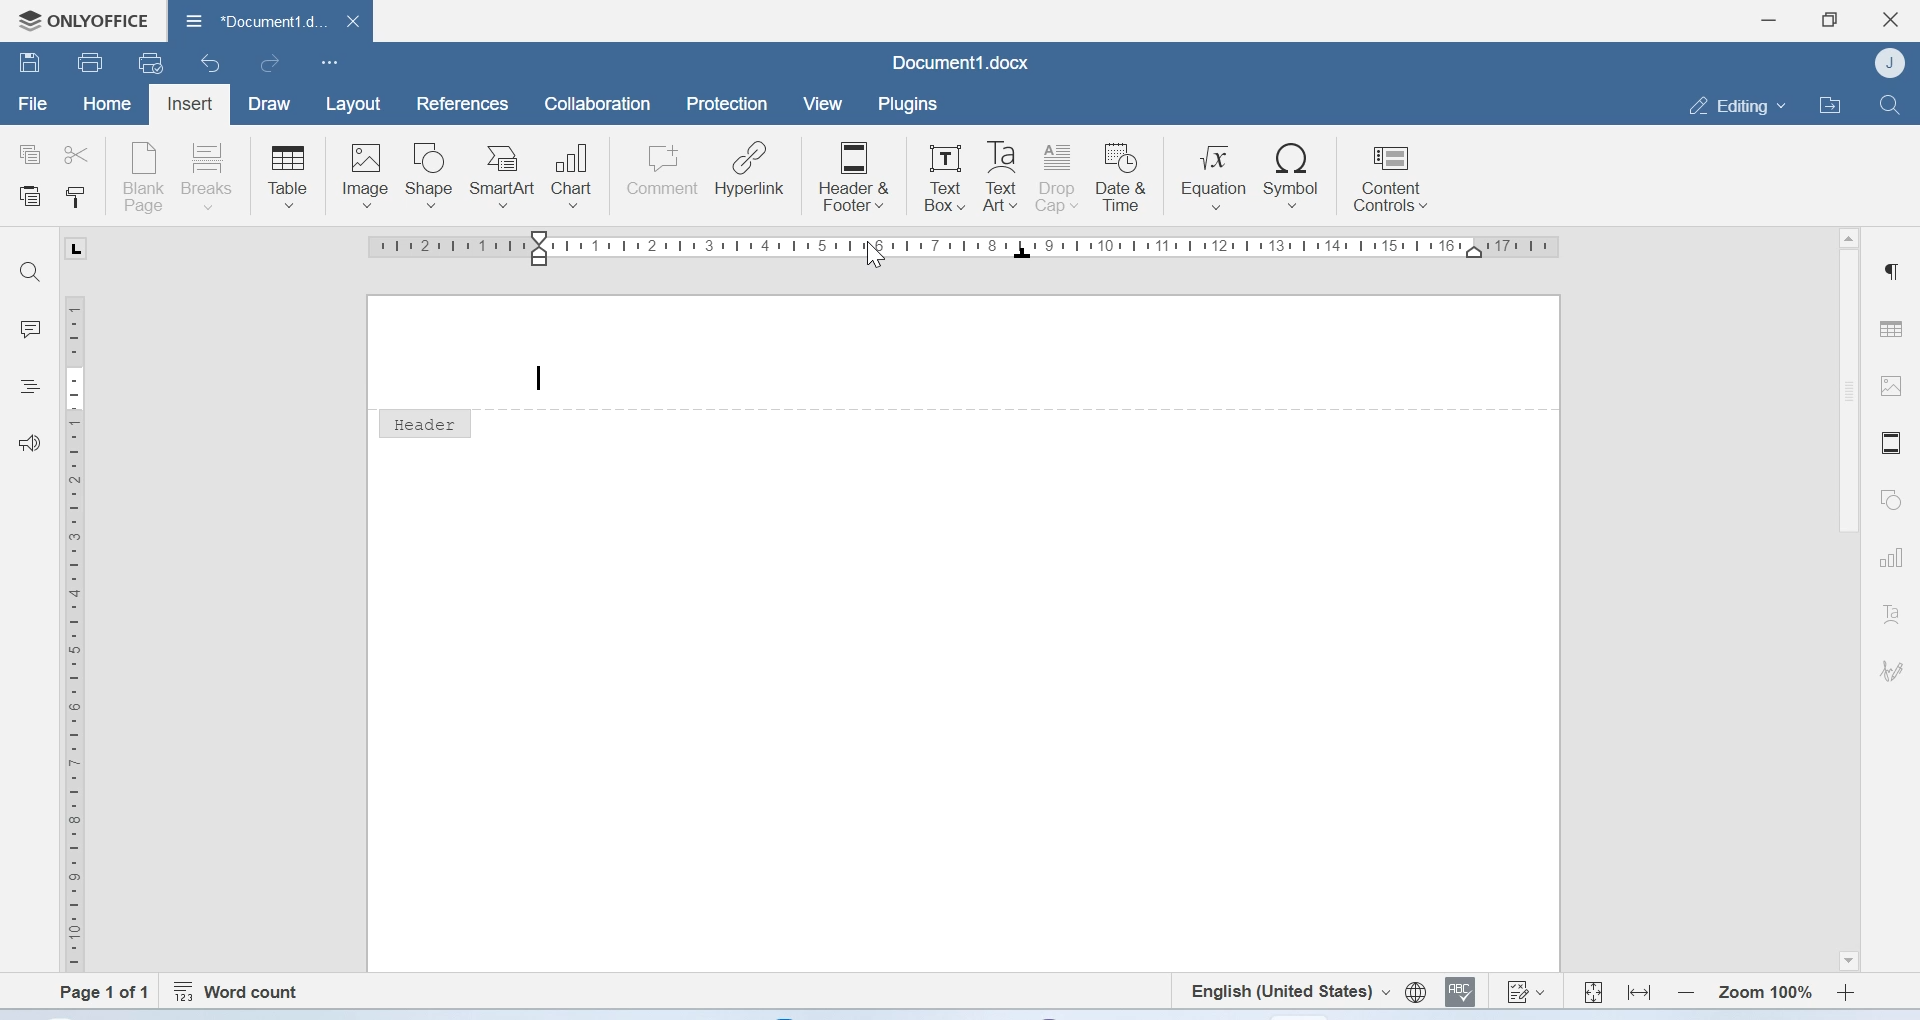  I want to click on Comments, so click(31, 329).